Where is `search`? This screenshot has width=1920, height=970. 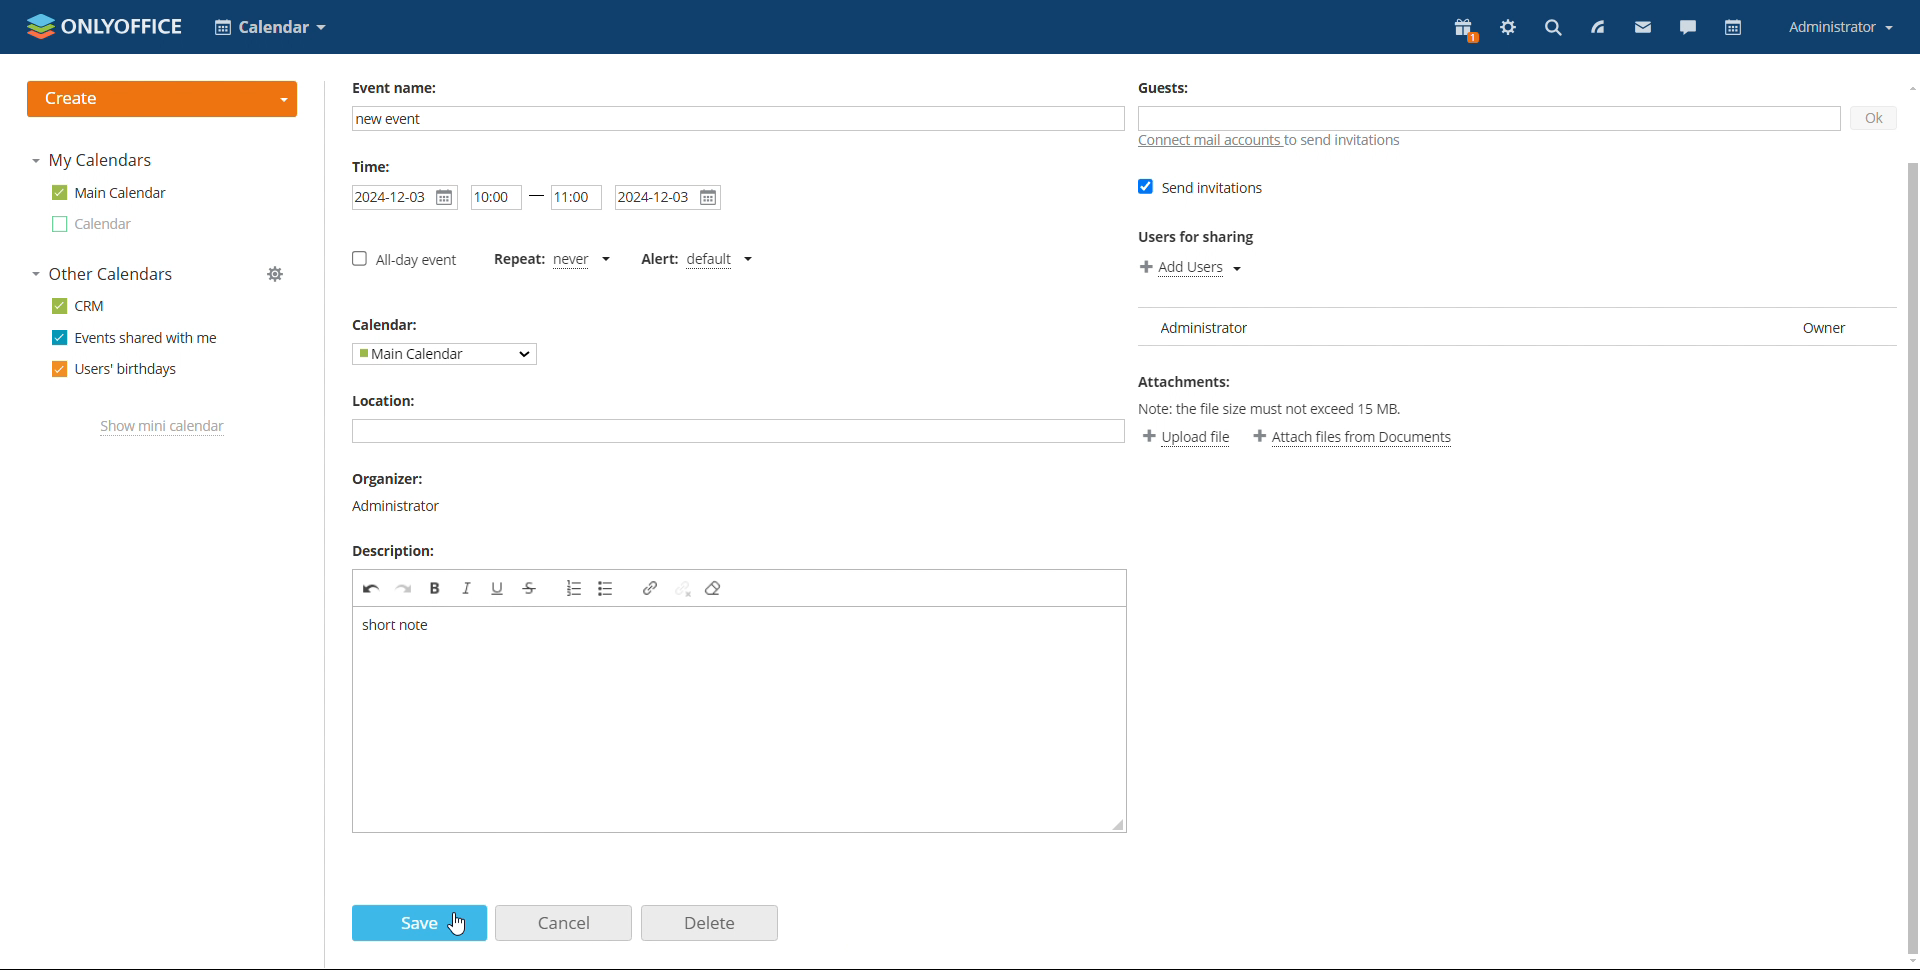
search is located at coordinates (1553, 29).